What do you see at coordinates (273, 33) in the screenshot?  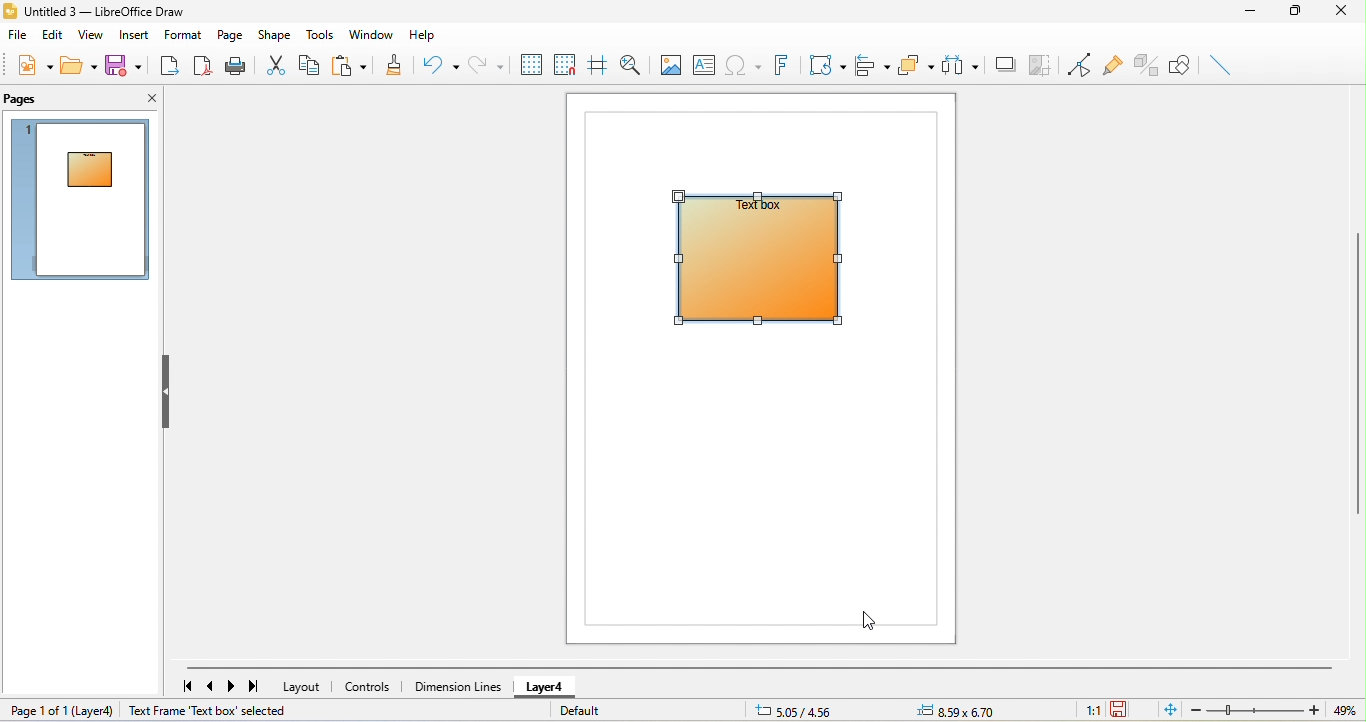 I see `shape` at bounding box center [273, 33].